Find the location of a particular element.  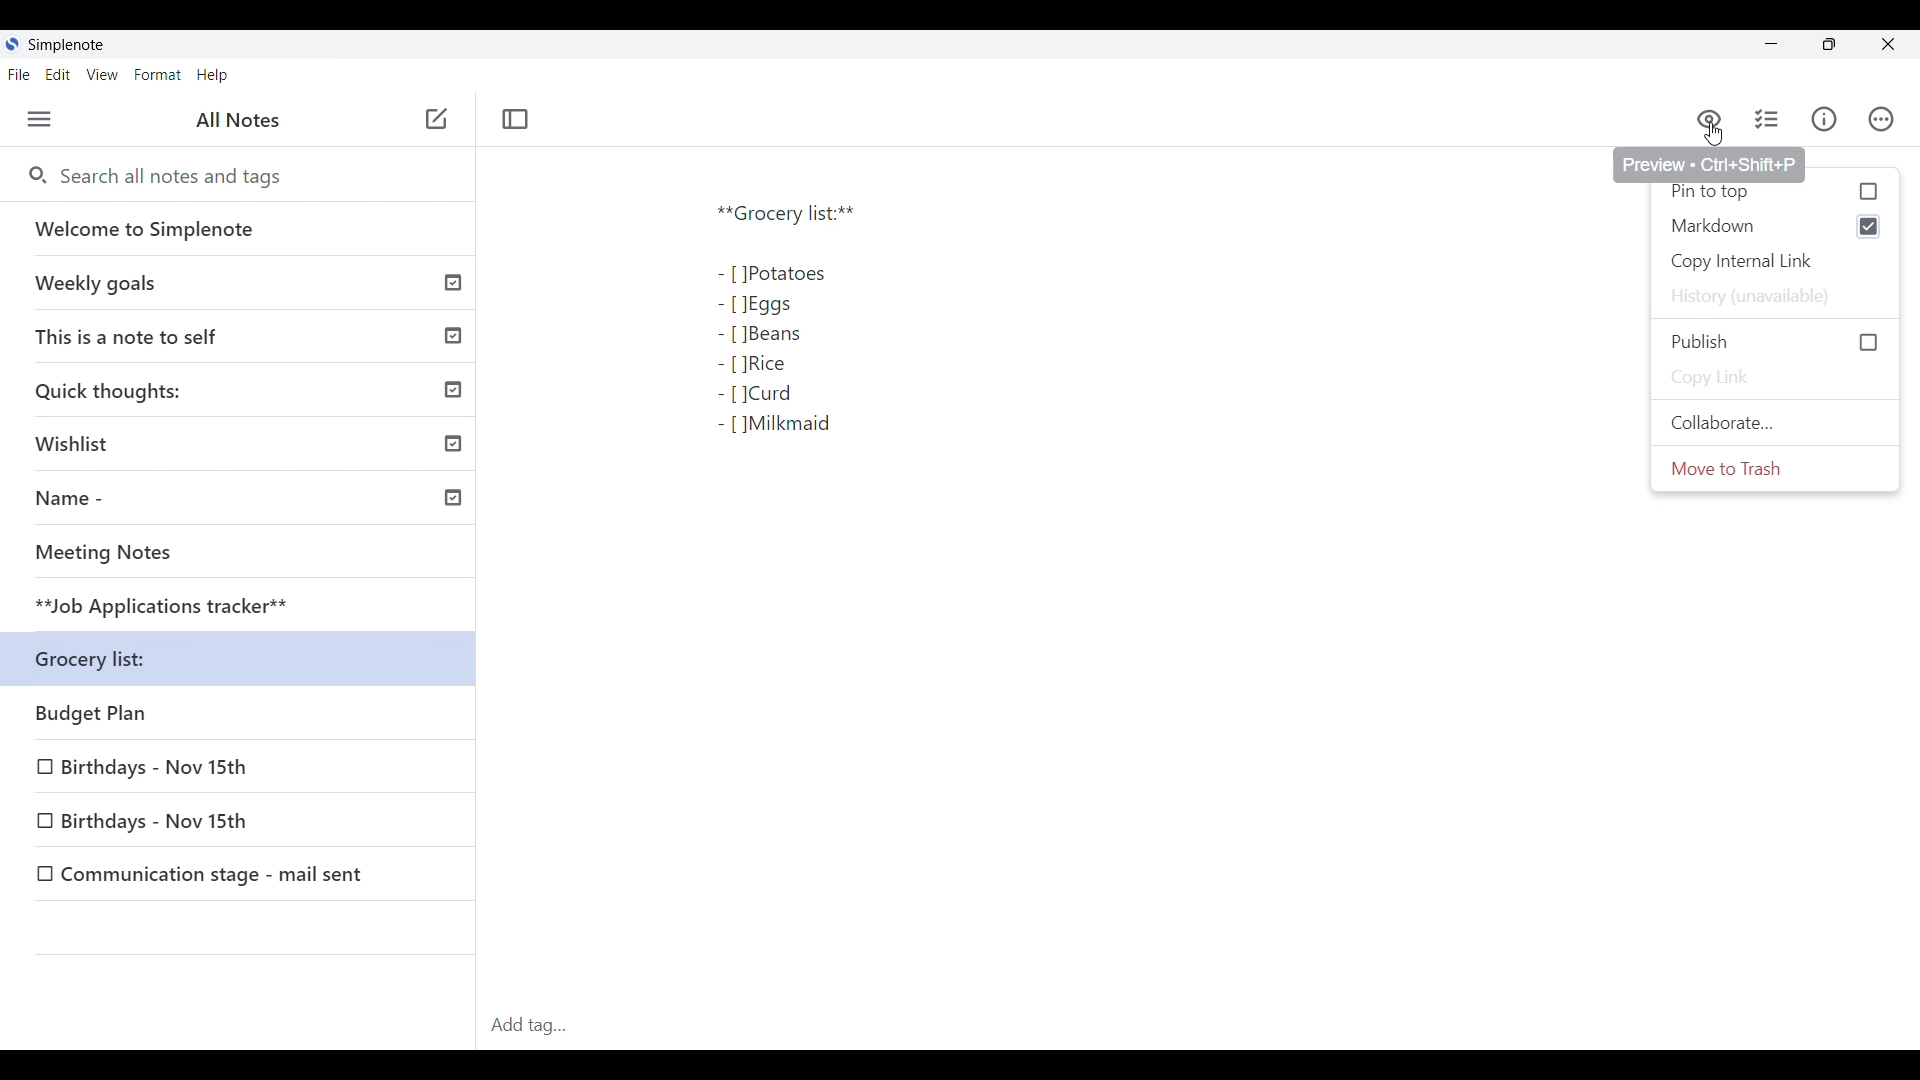

Resize is located at coordinates (1827, 48).